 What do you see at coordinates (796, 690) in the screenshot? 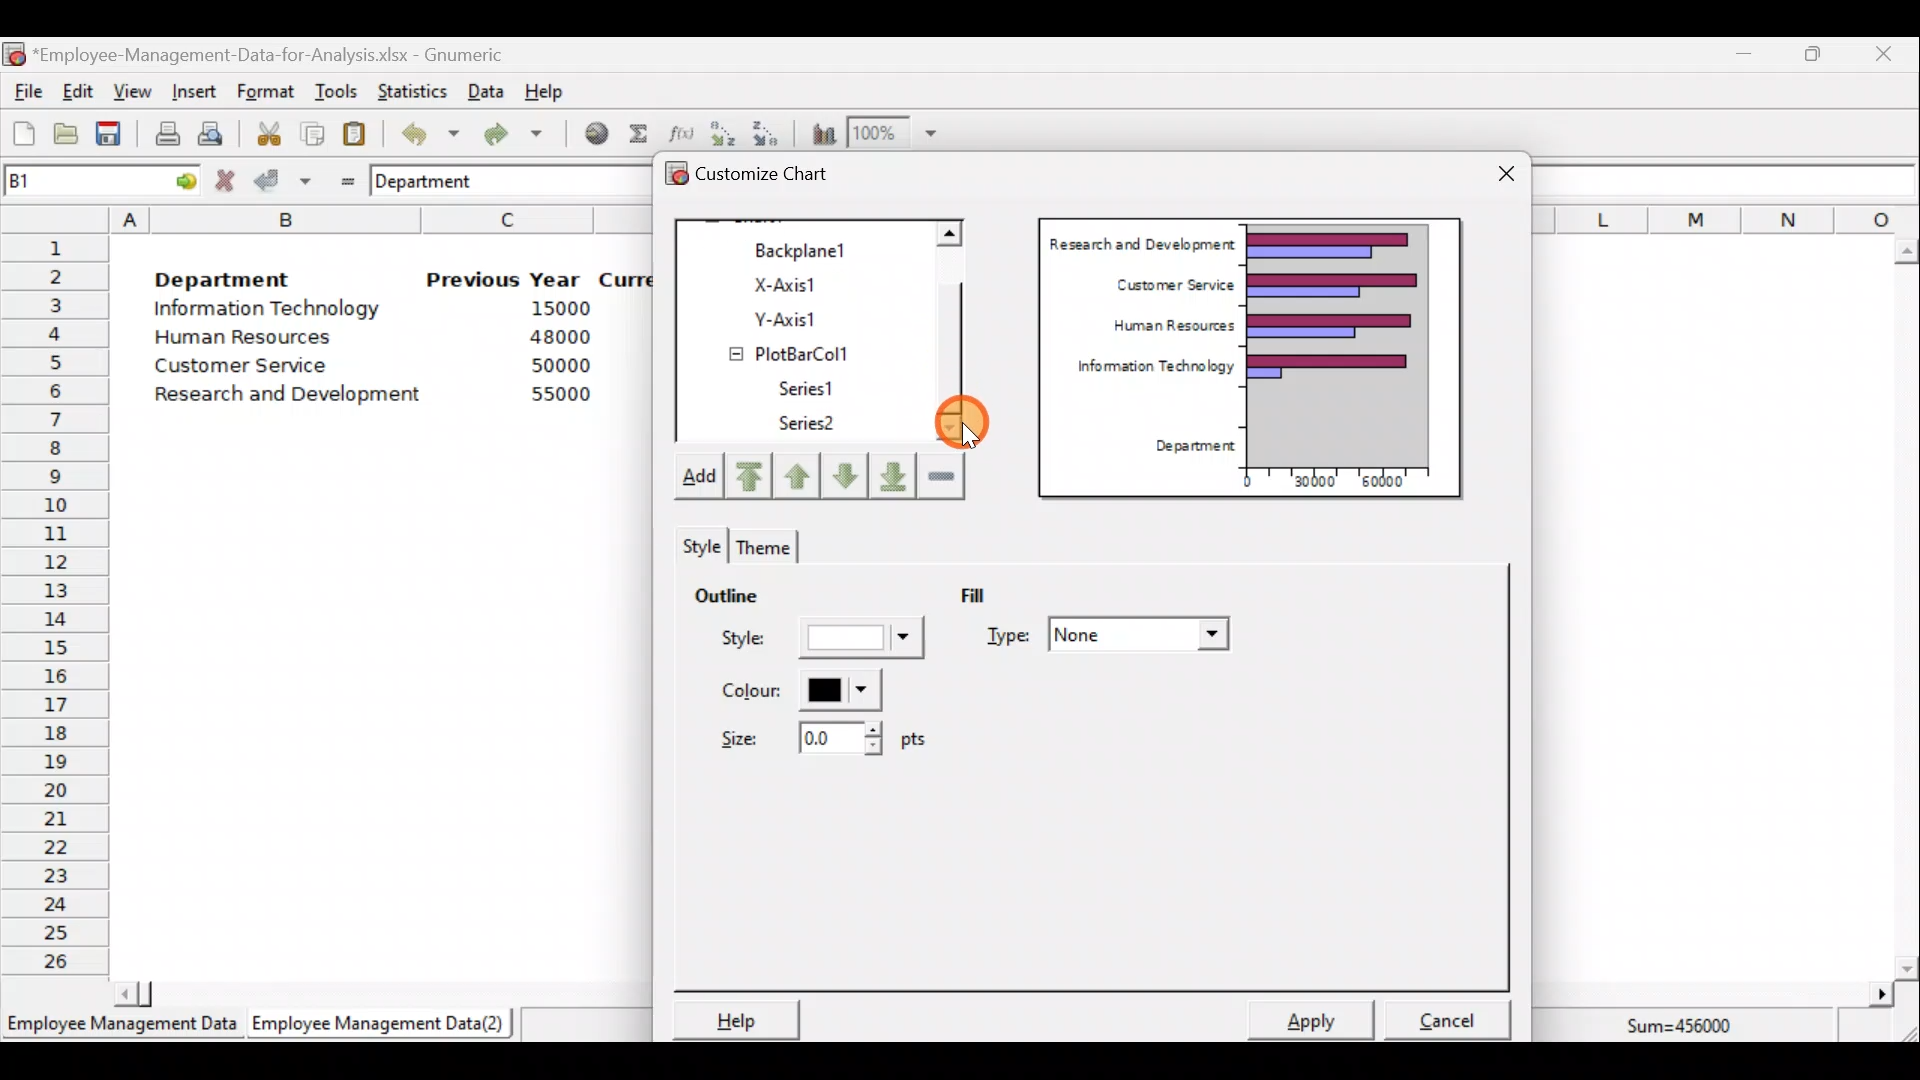
I see `Color` at bounding box center [796, 690].